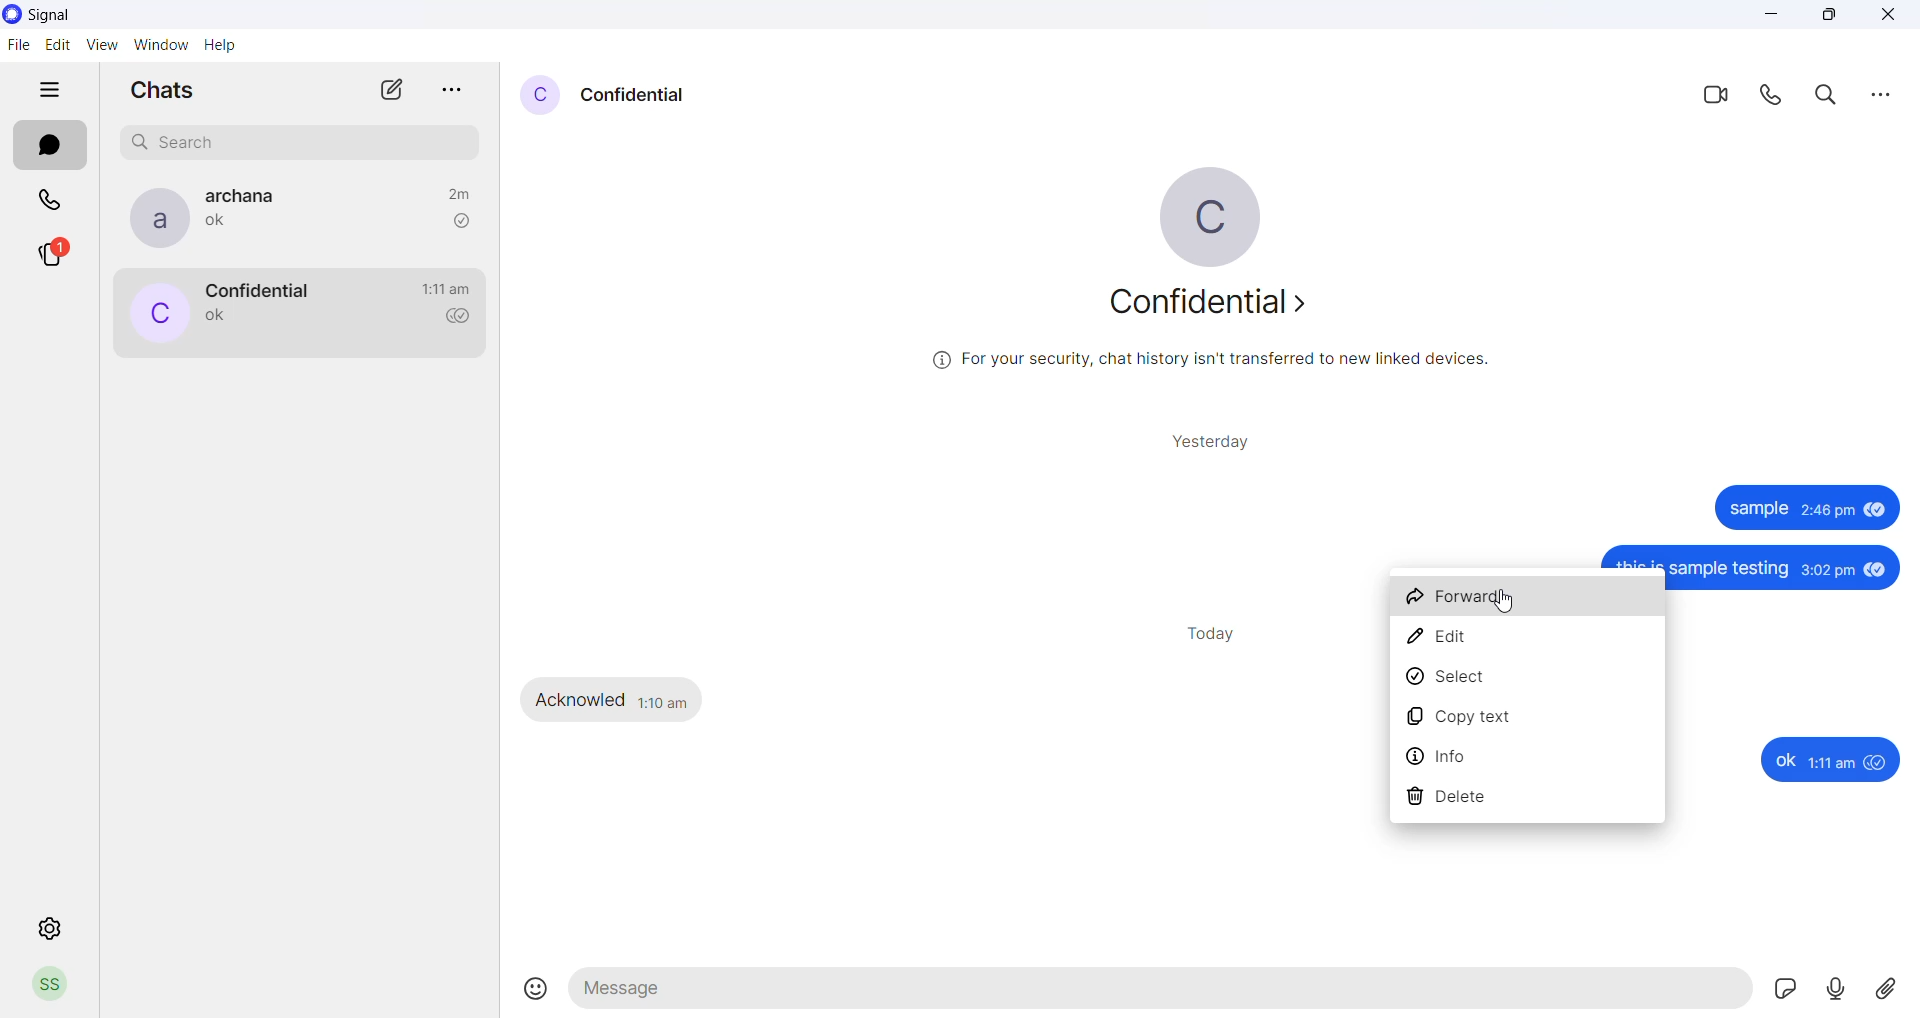  Describe the element at coordinates (635, 93) in the screenshot. I see `contact name` at that location.